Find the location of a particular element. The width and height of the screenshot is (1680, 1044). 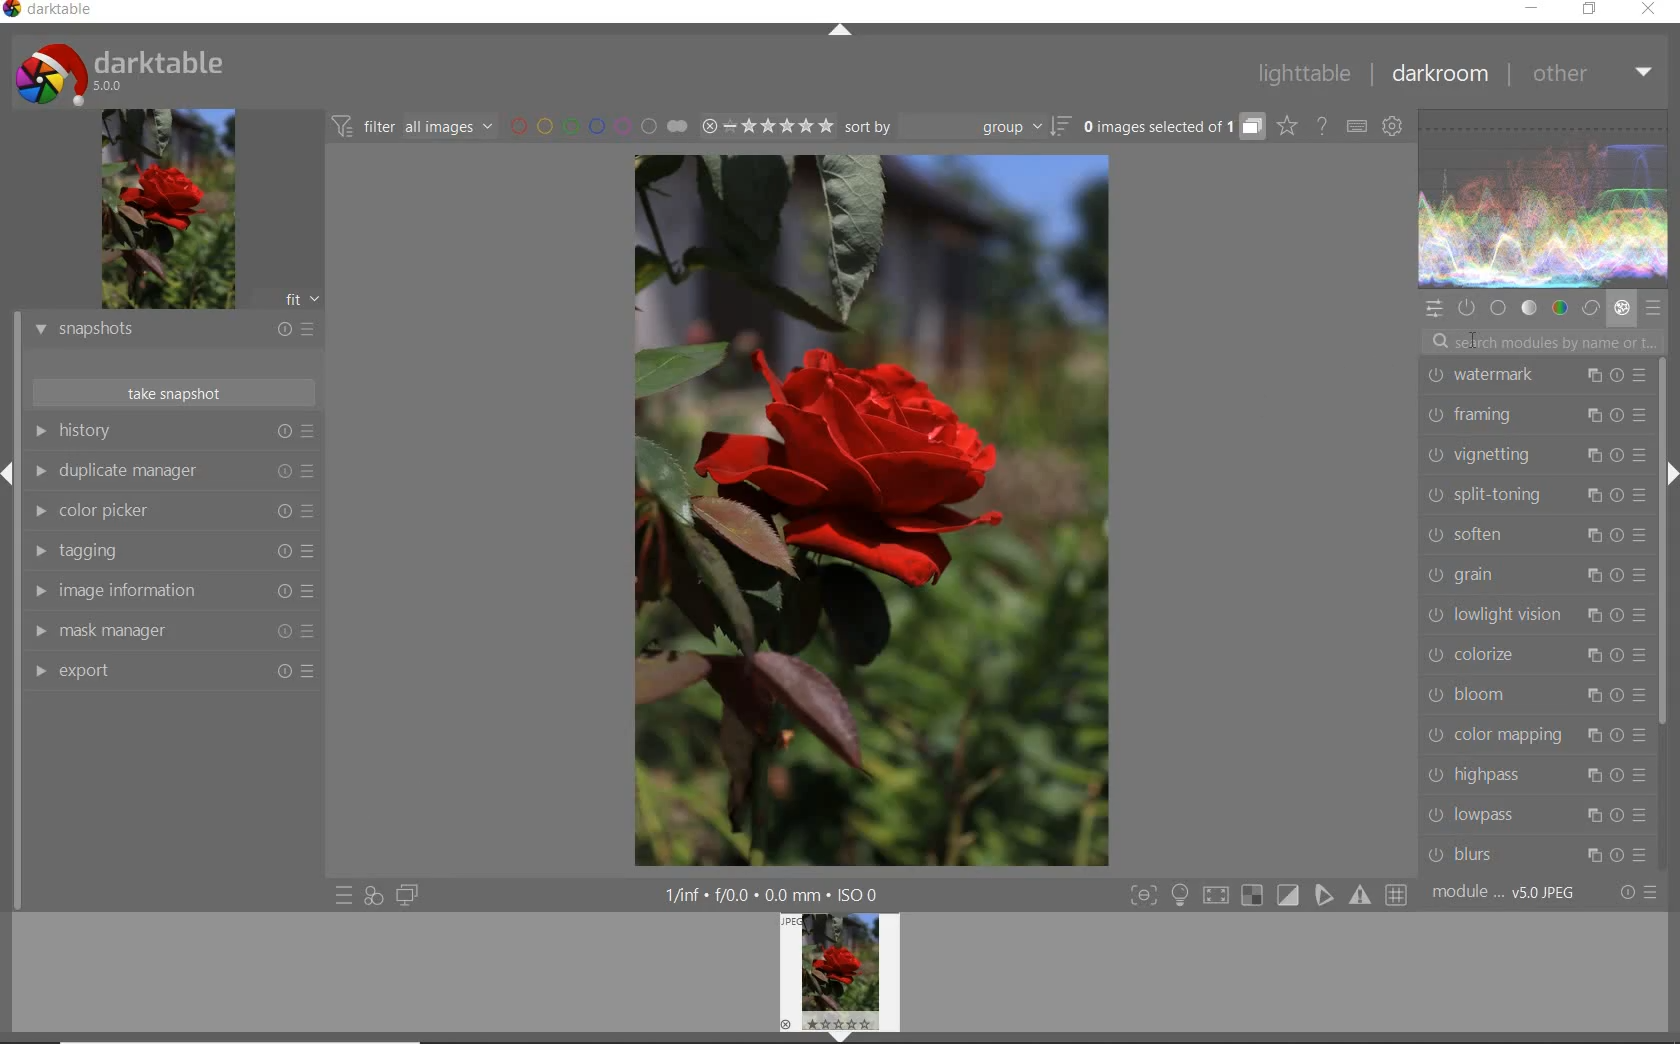

color mapping is located at coordinates (1533, 738).